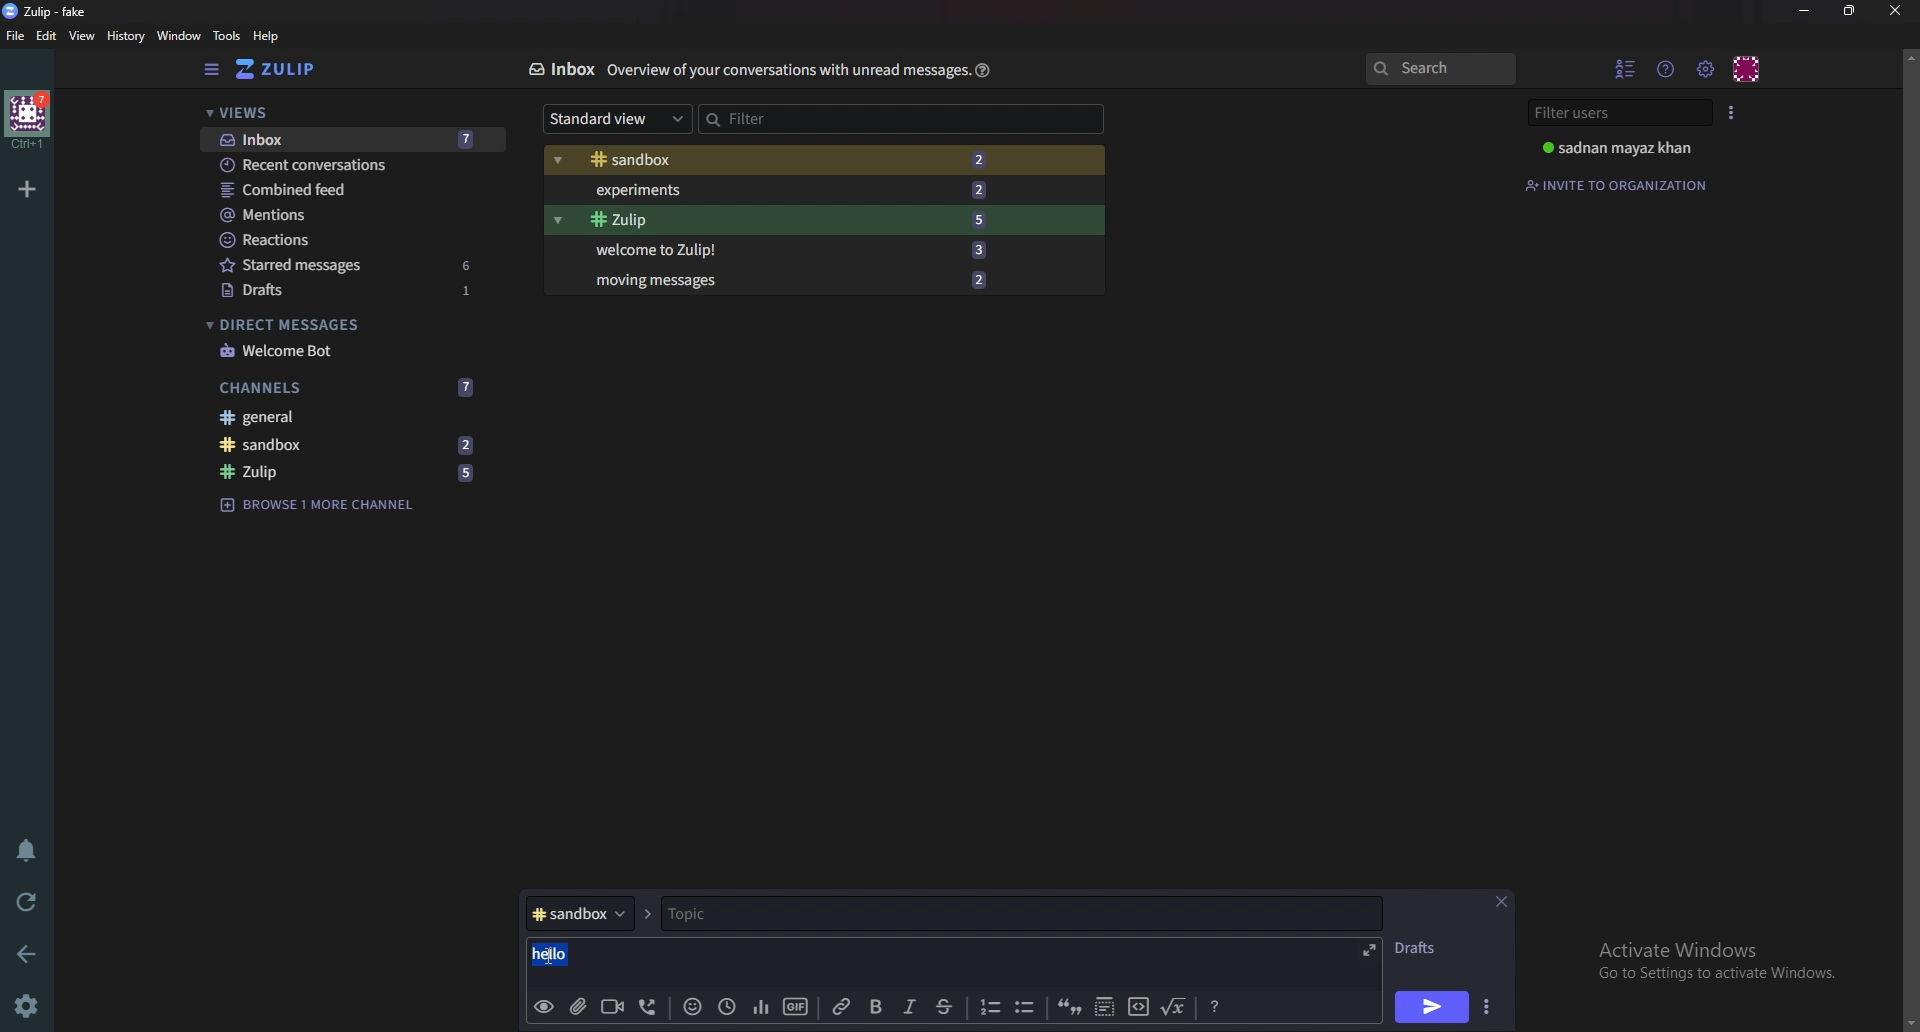 The width and height of the screenshot is (1920, 1032). Describe the element at coordinates (1068, 1006) in the screenshot. I see `quote` at that location.